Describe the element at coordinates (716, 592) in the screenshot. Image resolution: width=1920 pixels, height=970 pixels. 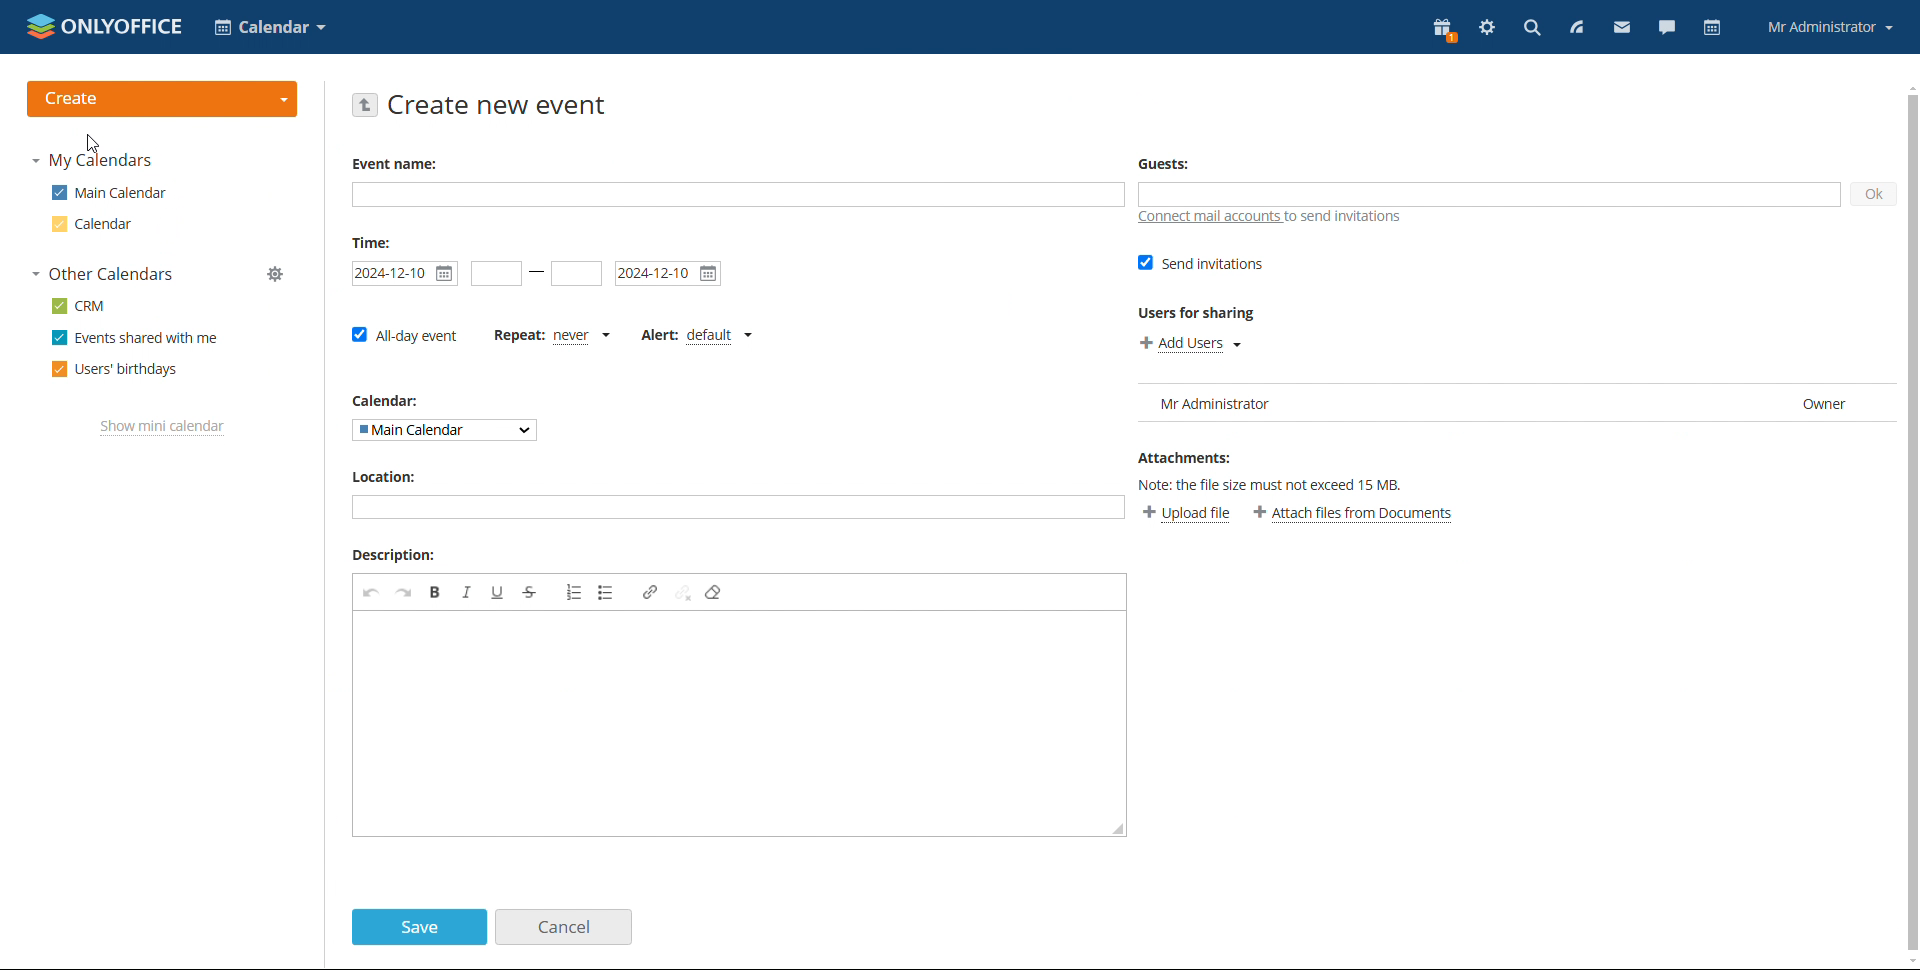
I see `remove format` at that location.